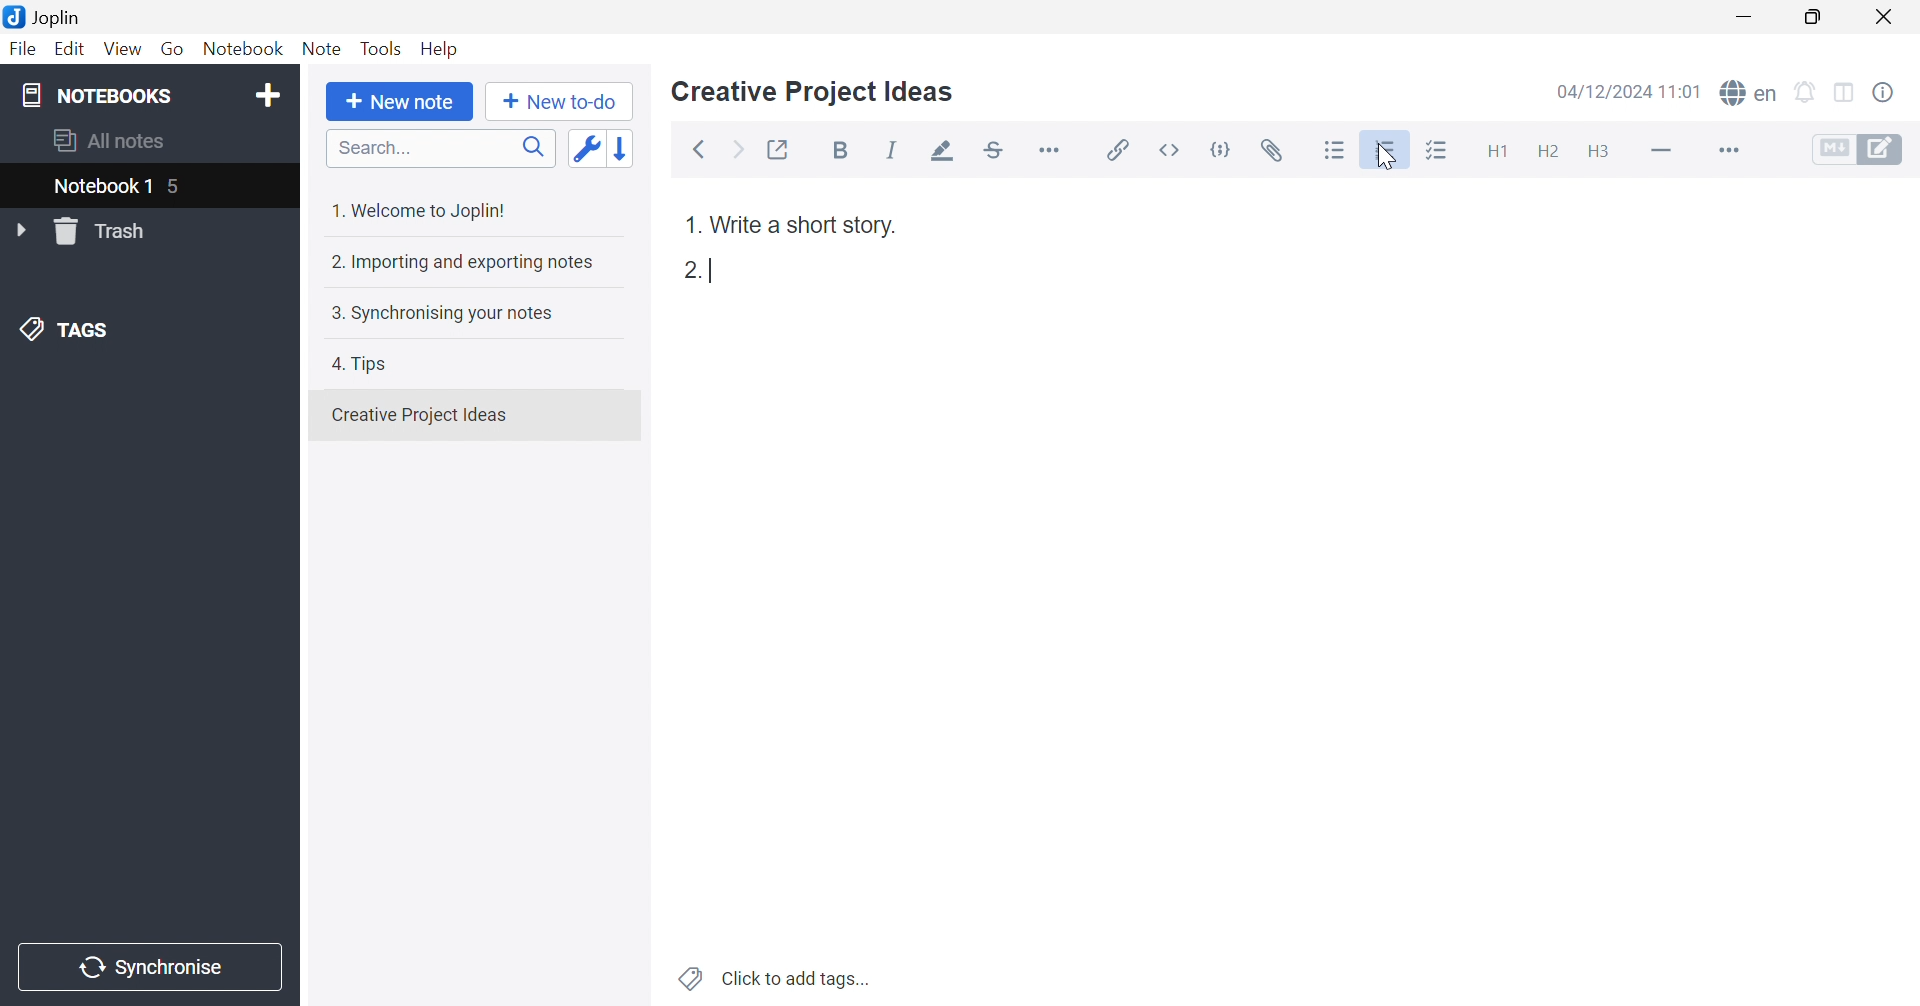 The width and height of the screenshot is (1920, 1006). Describe the element at coordinates (398, 101) in the screenshot. I see `New note` at that location.